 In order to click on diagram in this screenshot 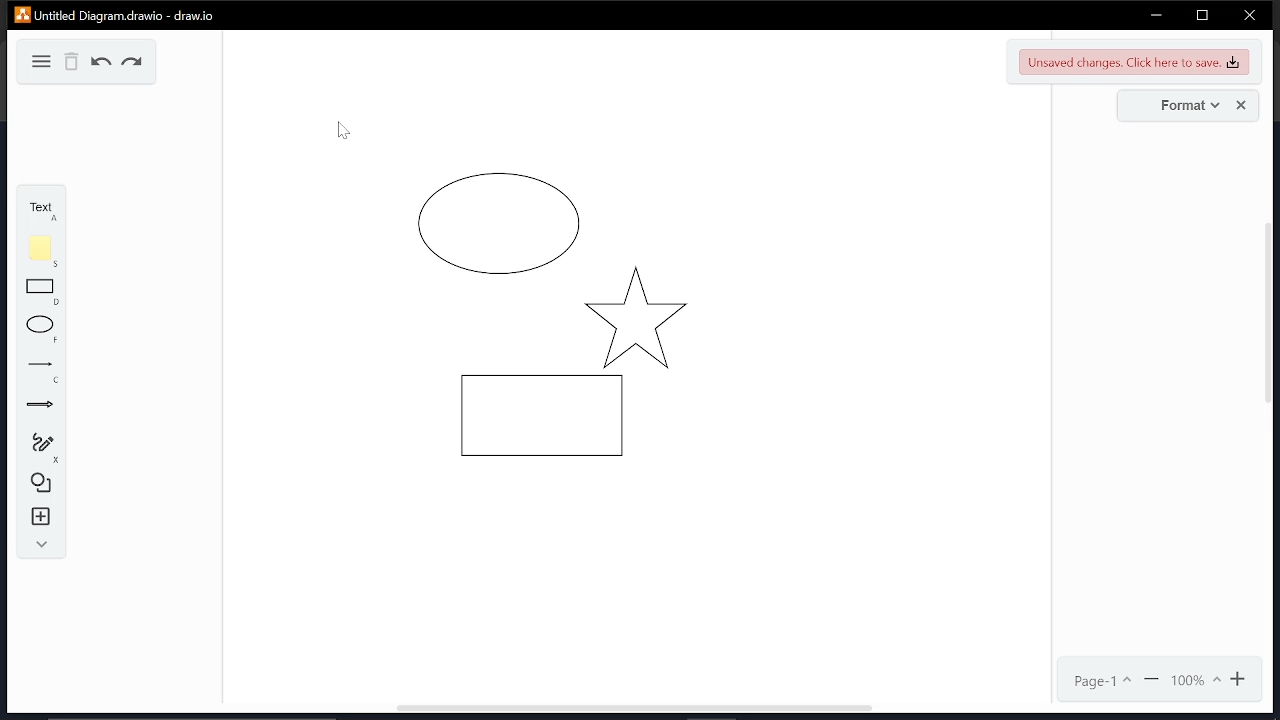, I will do `click(38, 60)`.